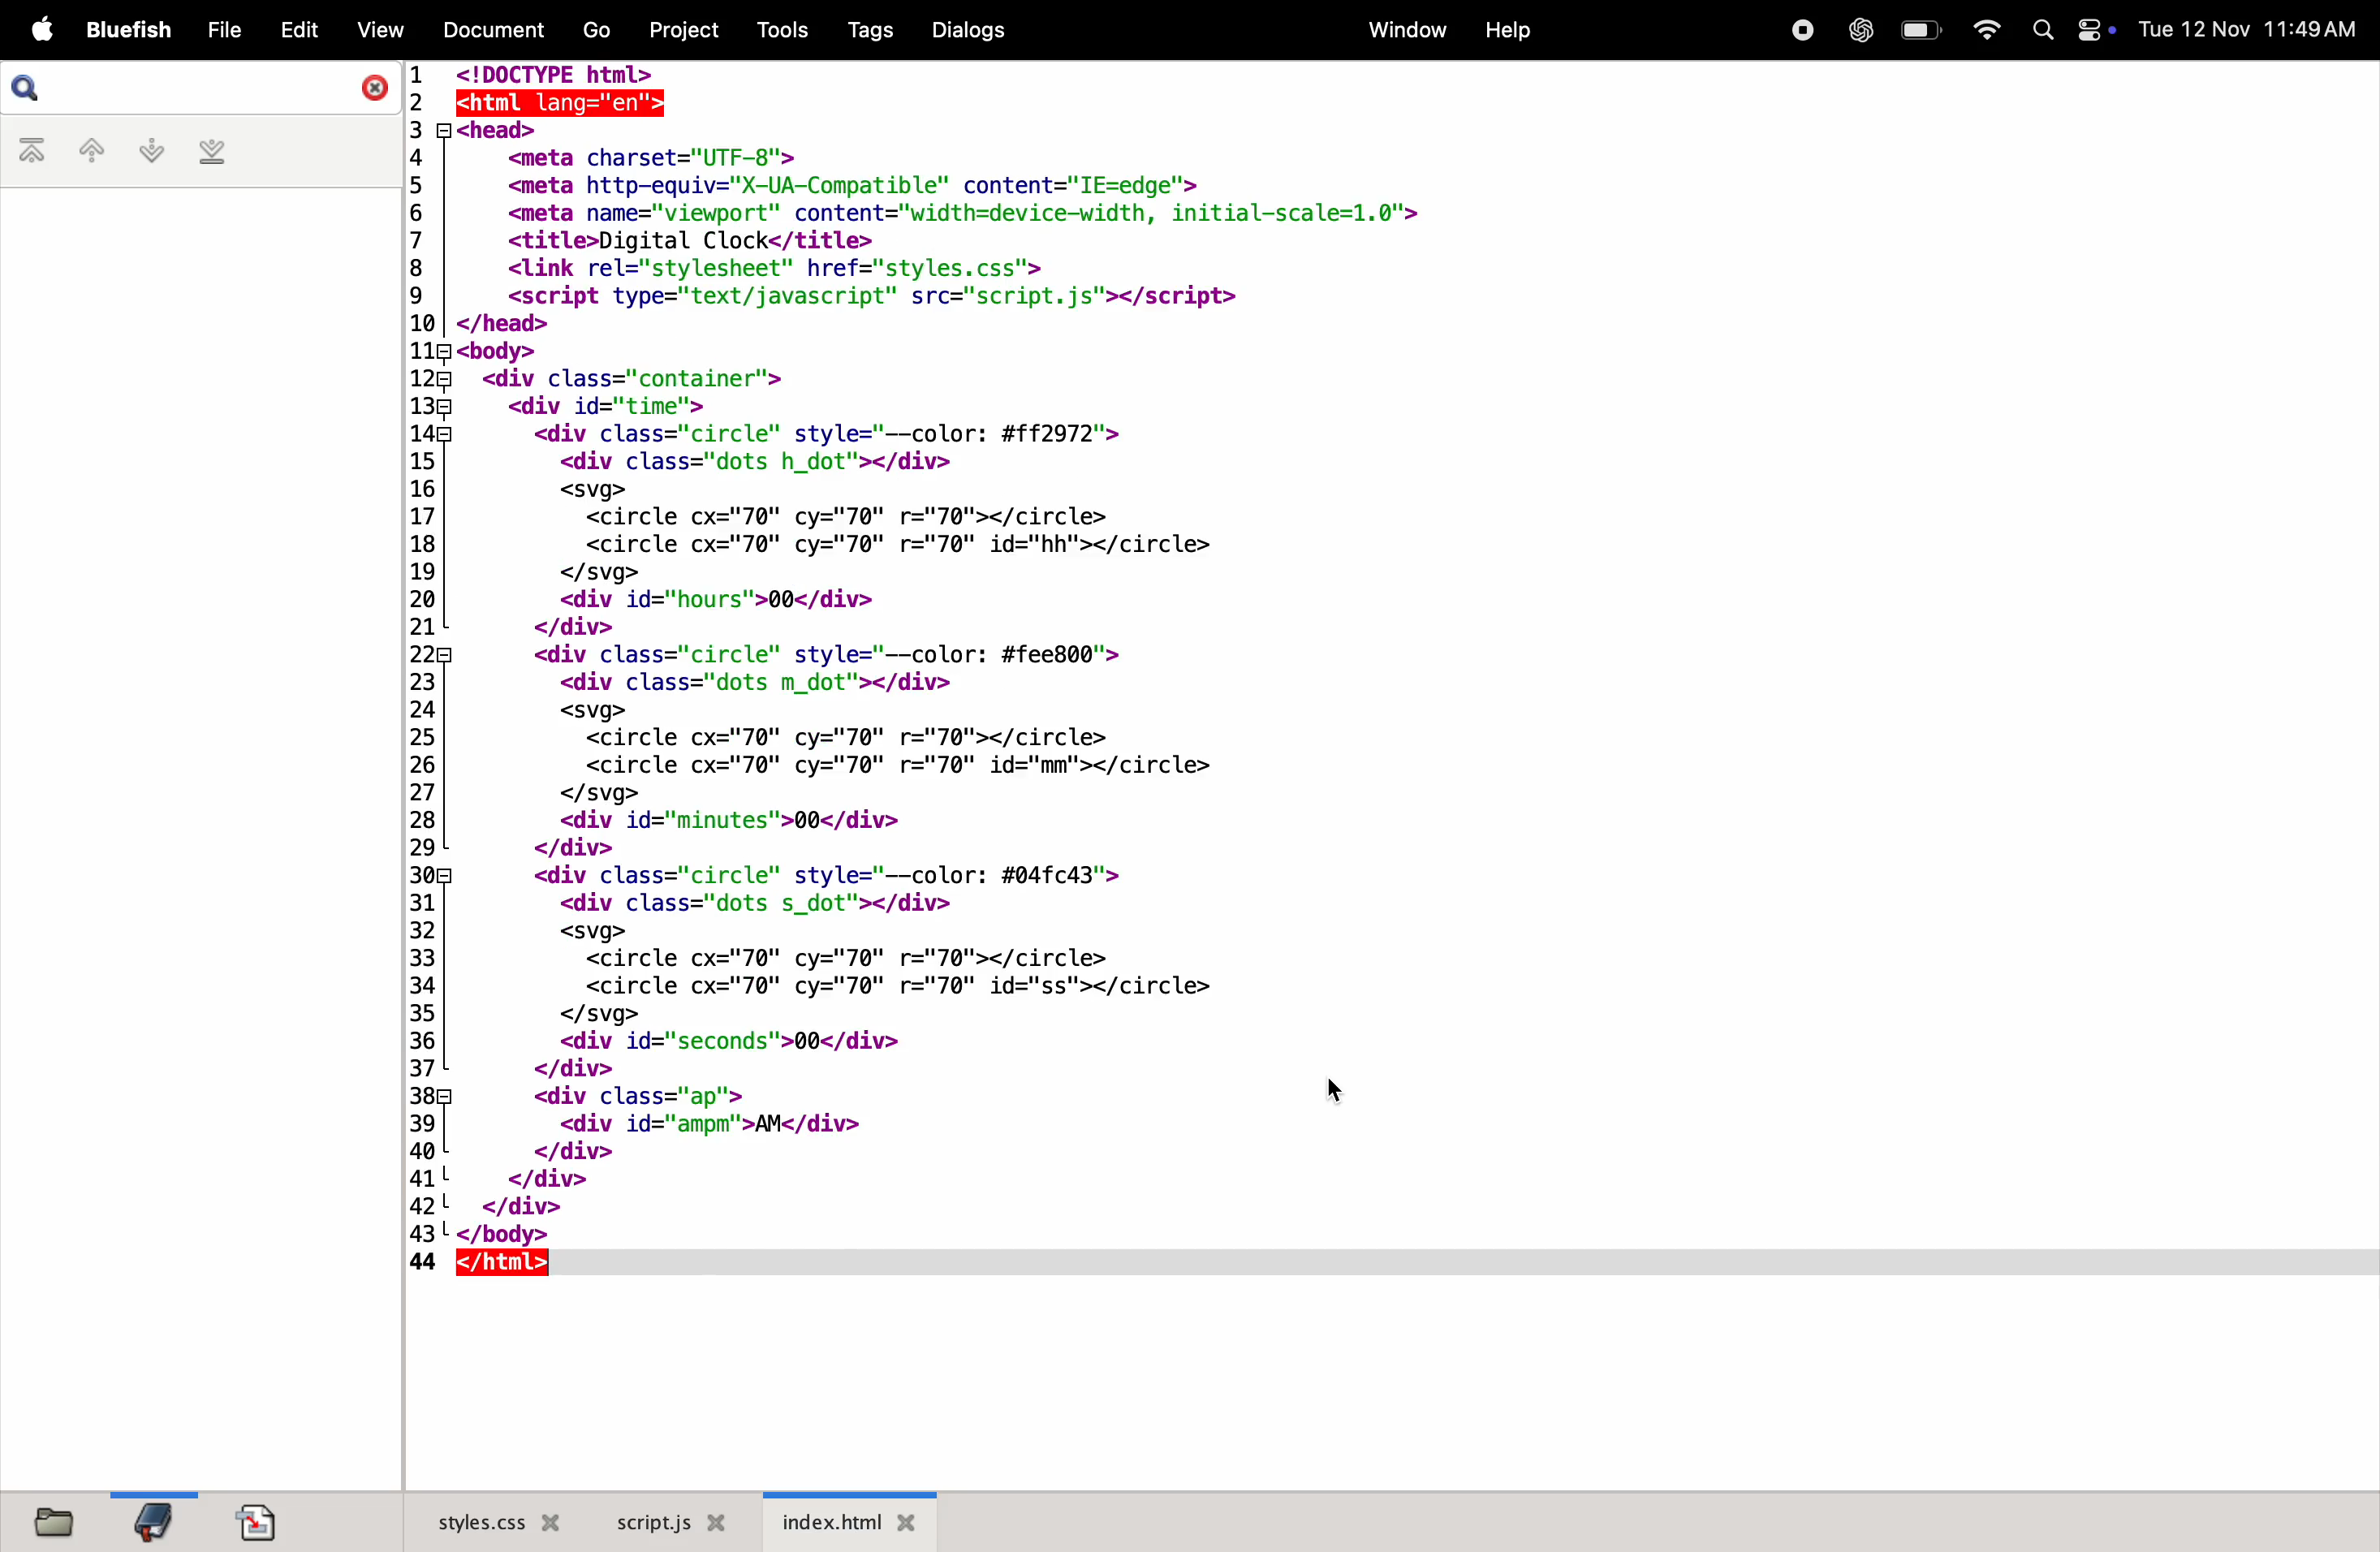 This screenshot has height=1552, width=2380. I want to click on projects, so click(685, 31).